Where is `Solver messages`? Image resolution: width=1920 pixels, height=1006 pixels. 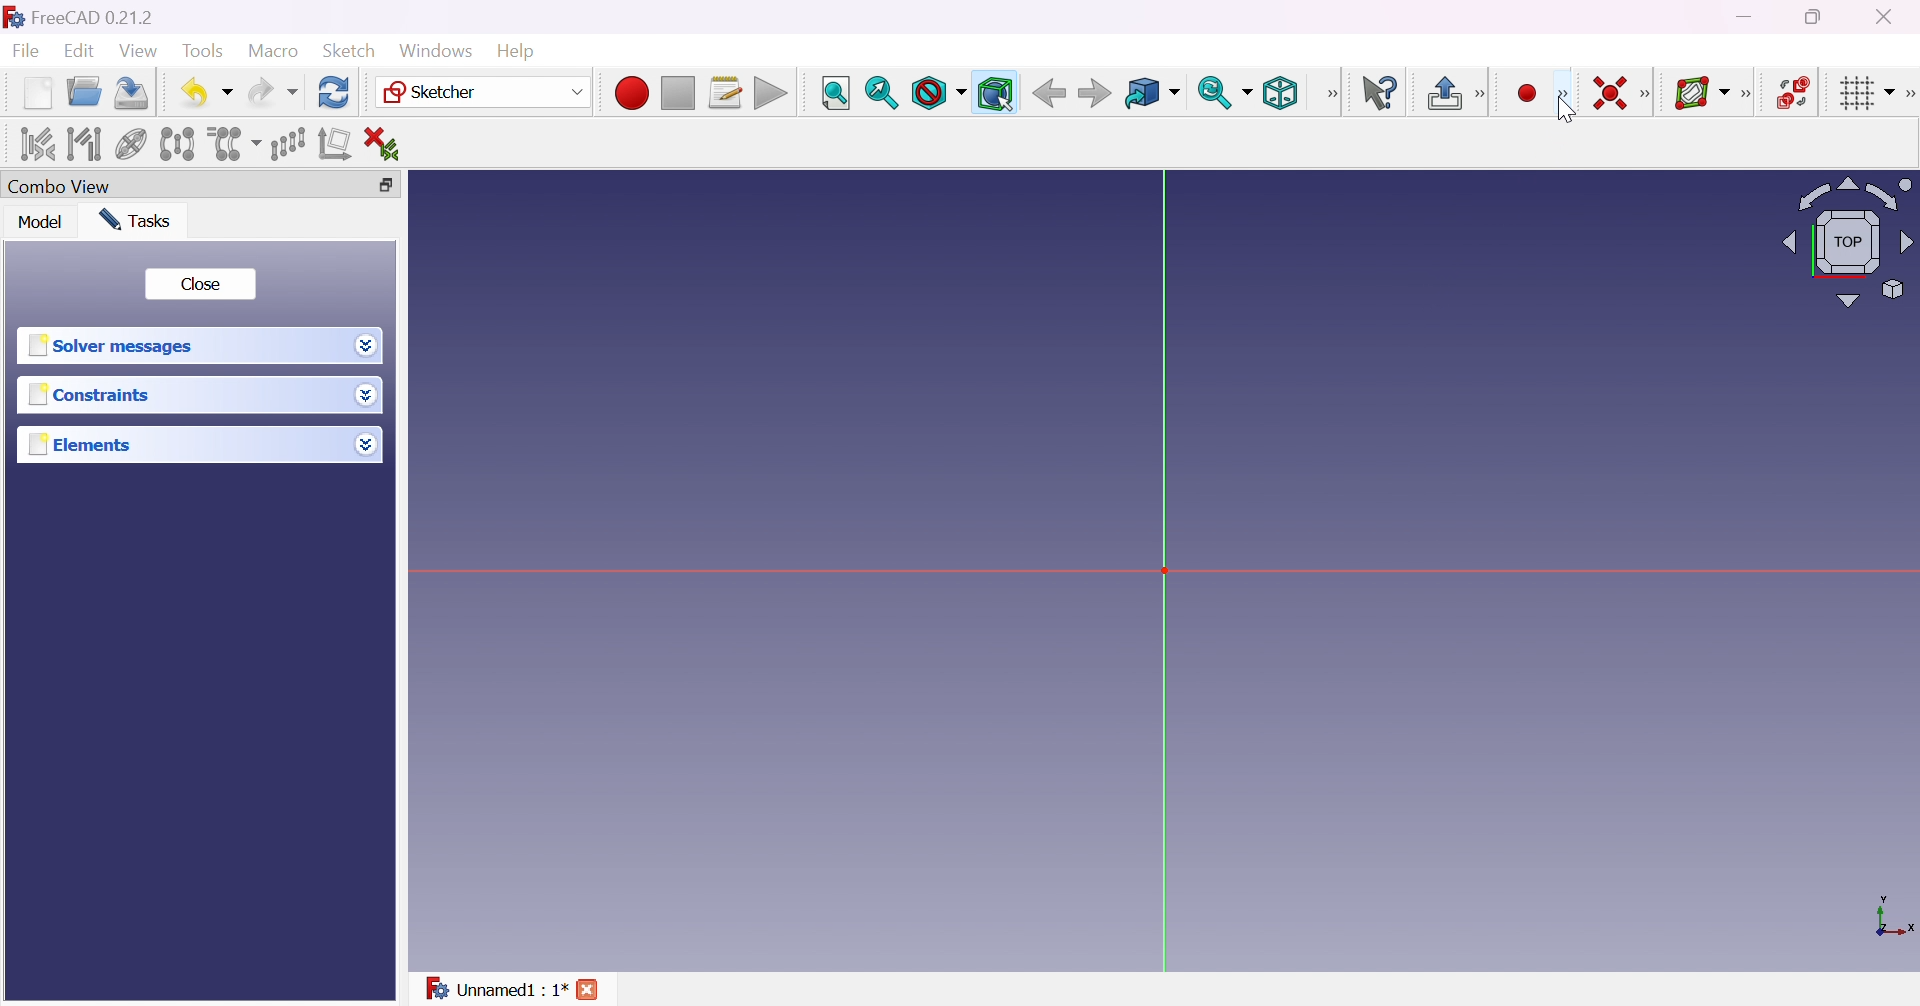 Solver messages is located at coordinates (110, 346).